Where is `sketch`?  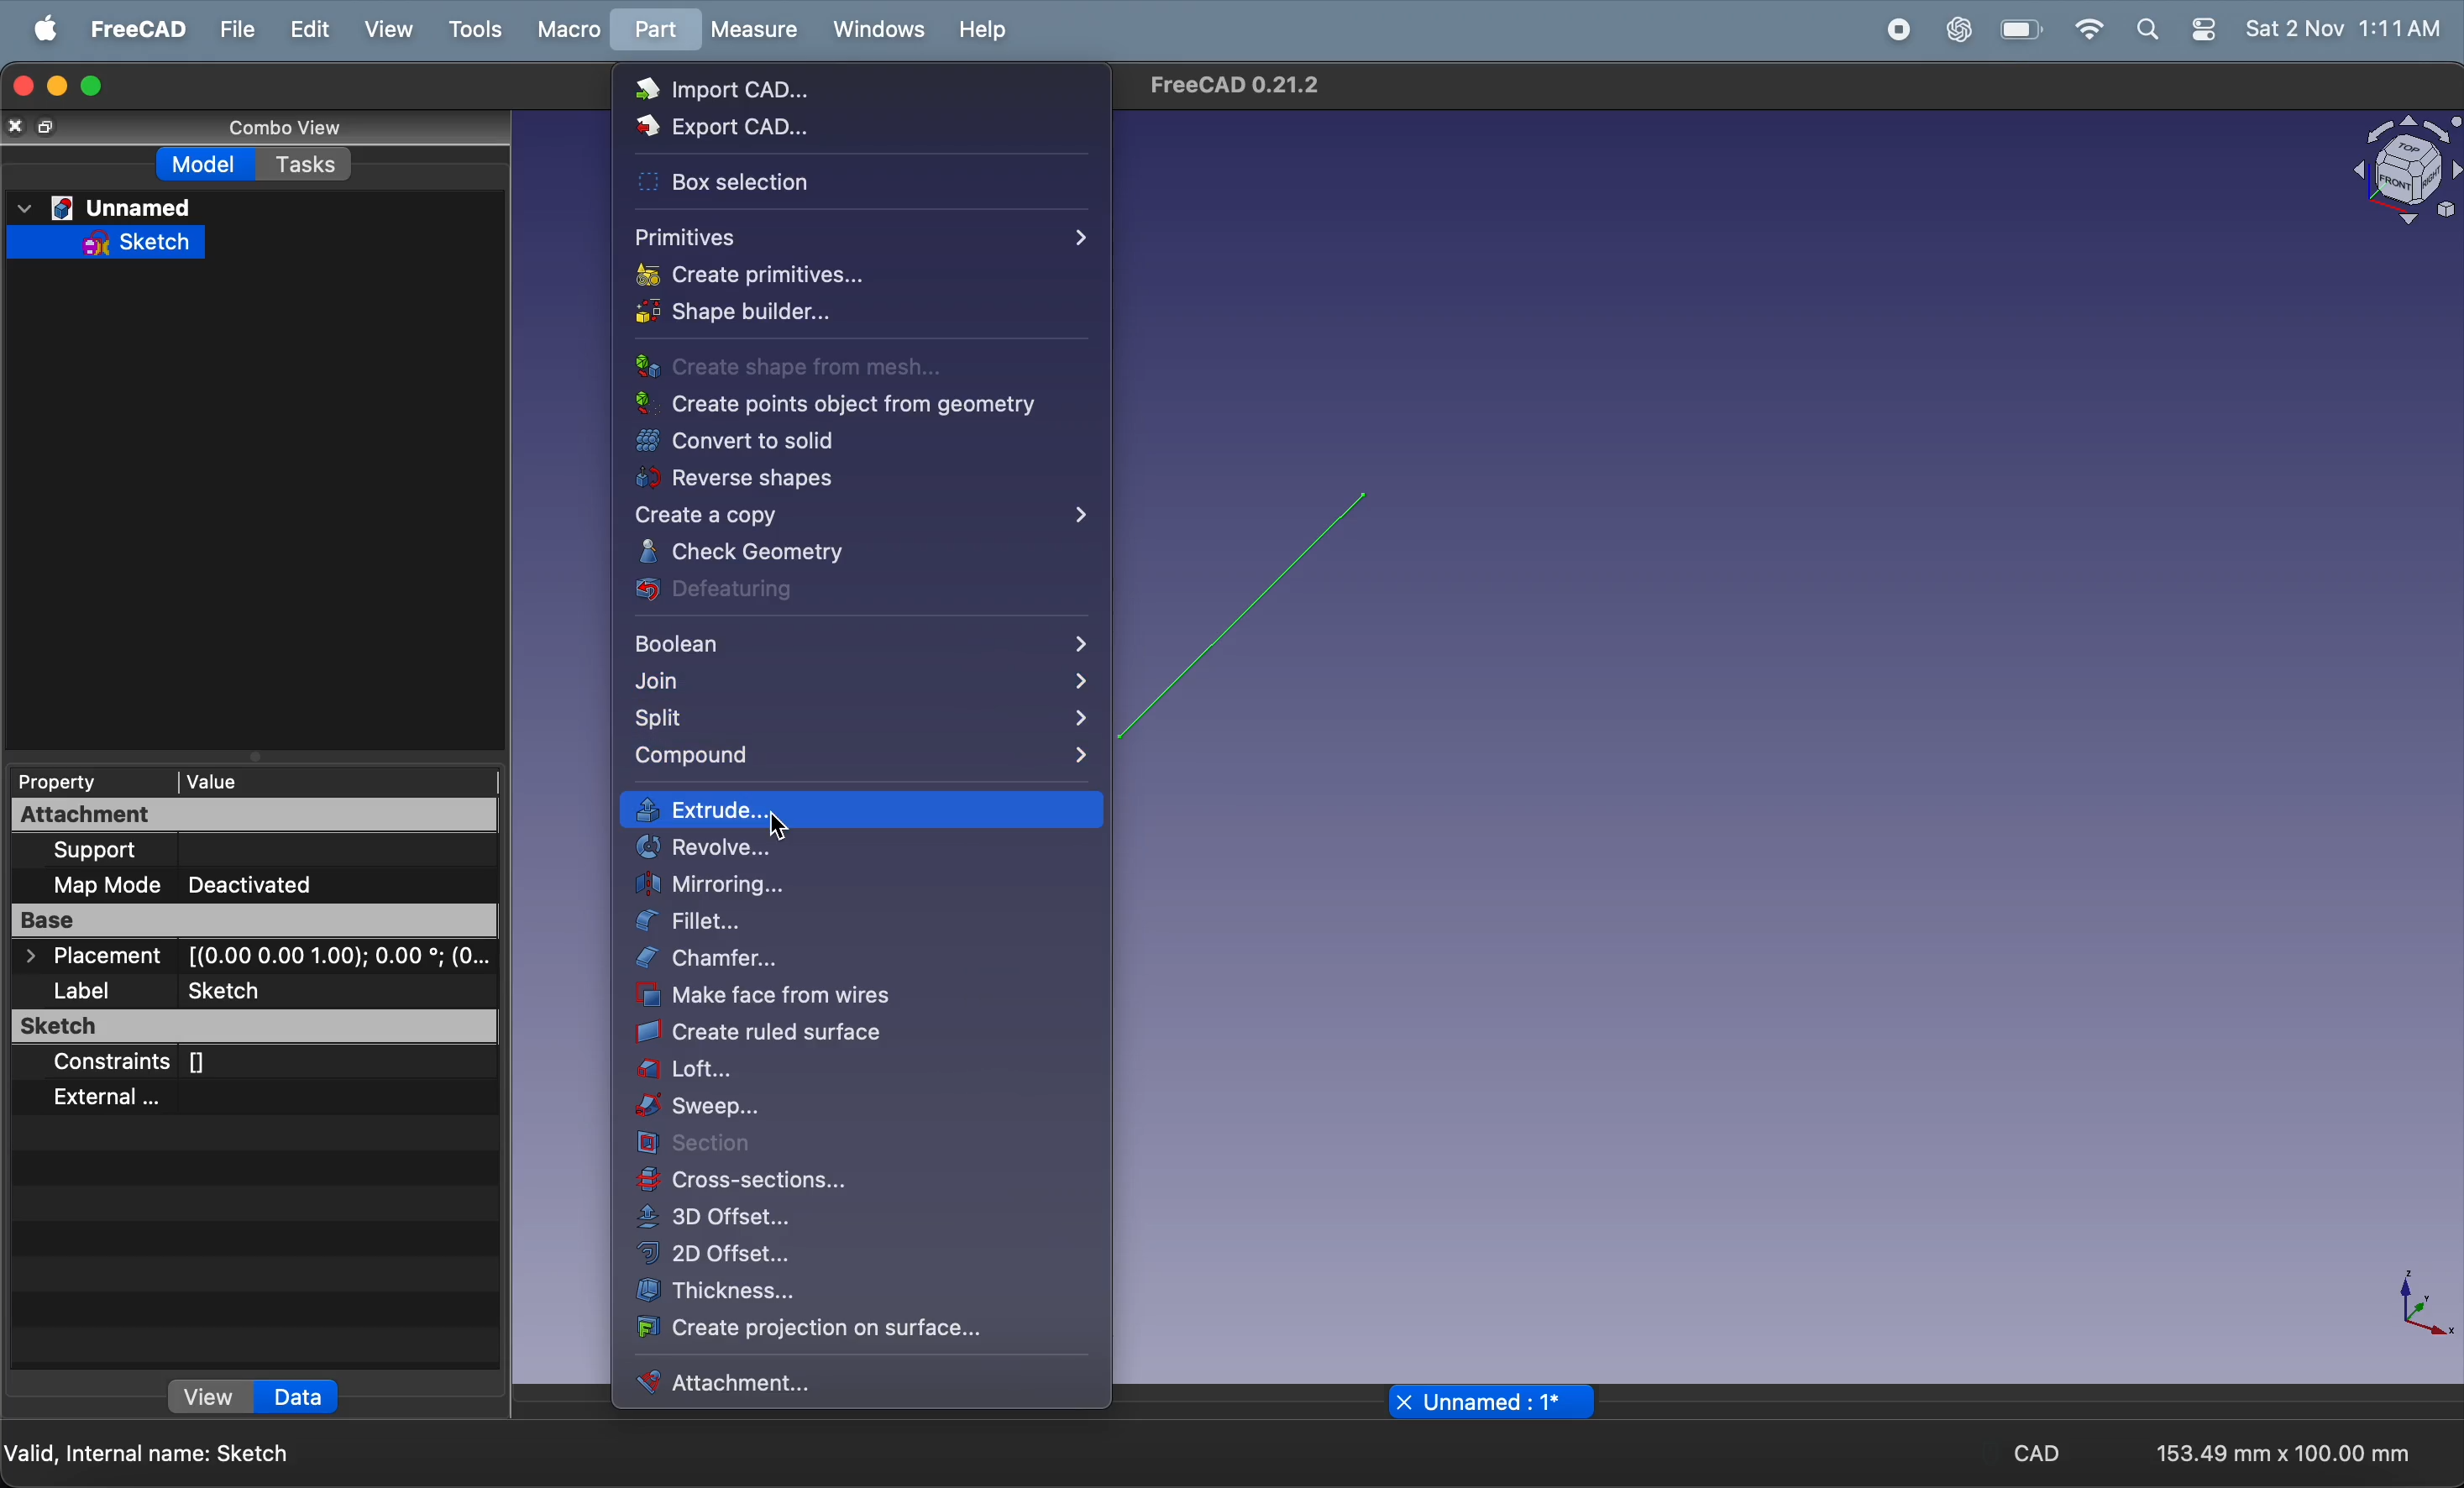 sketch is located at coordinates (111, 242).